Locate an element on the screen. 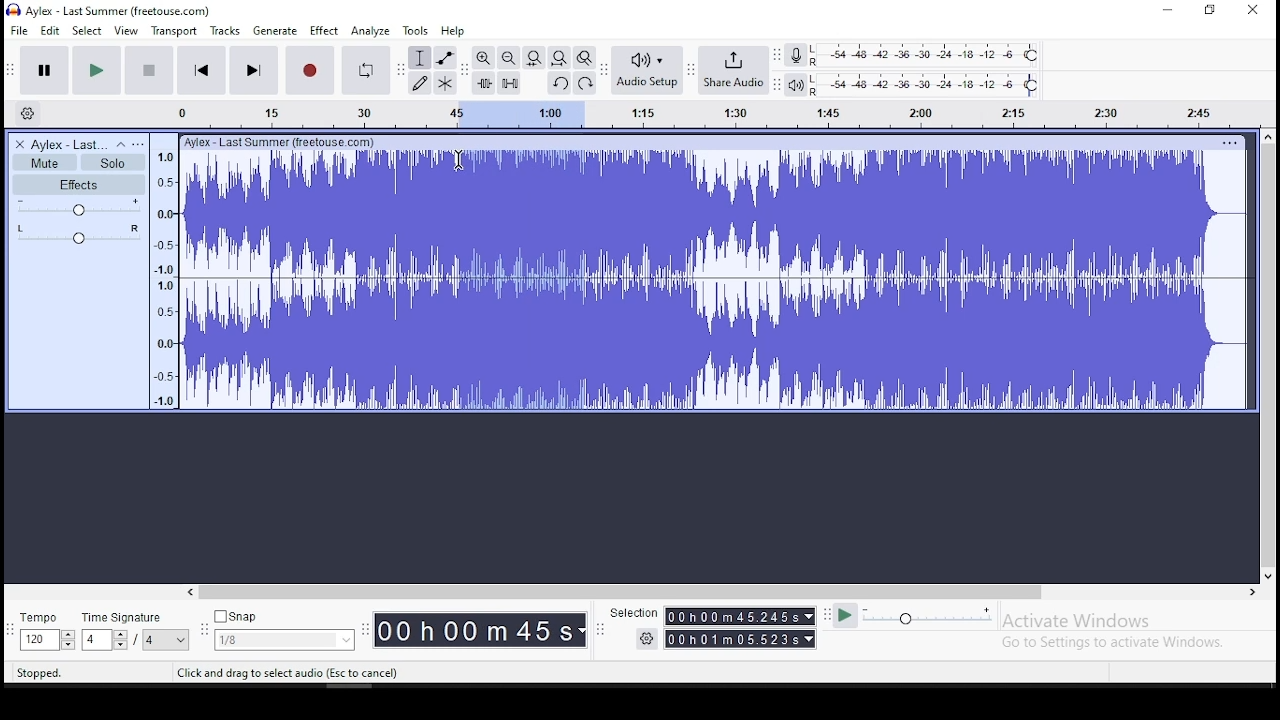  timeline is located at coordinates (698, 113).